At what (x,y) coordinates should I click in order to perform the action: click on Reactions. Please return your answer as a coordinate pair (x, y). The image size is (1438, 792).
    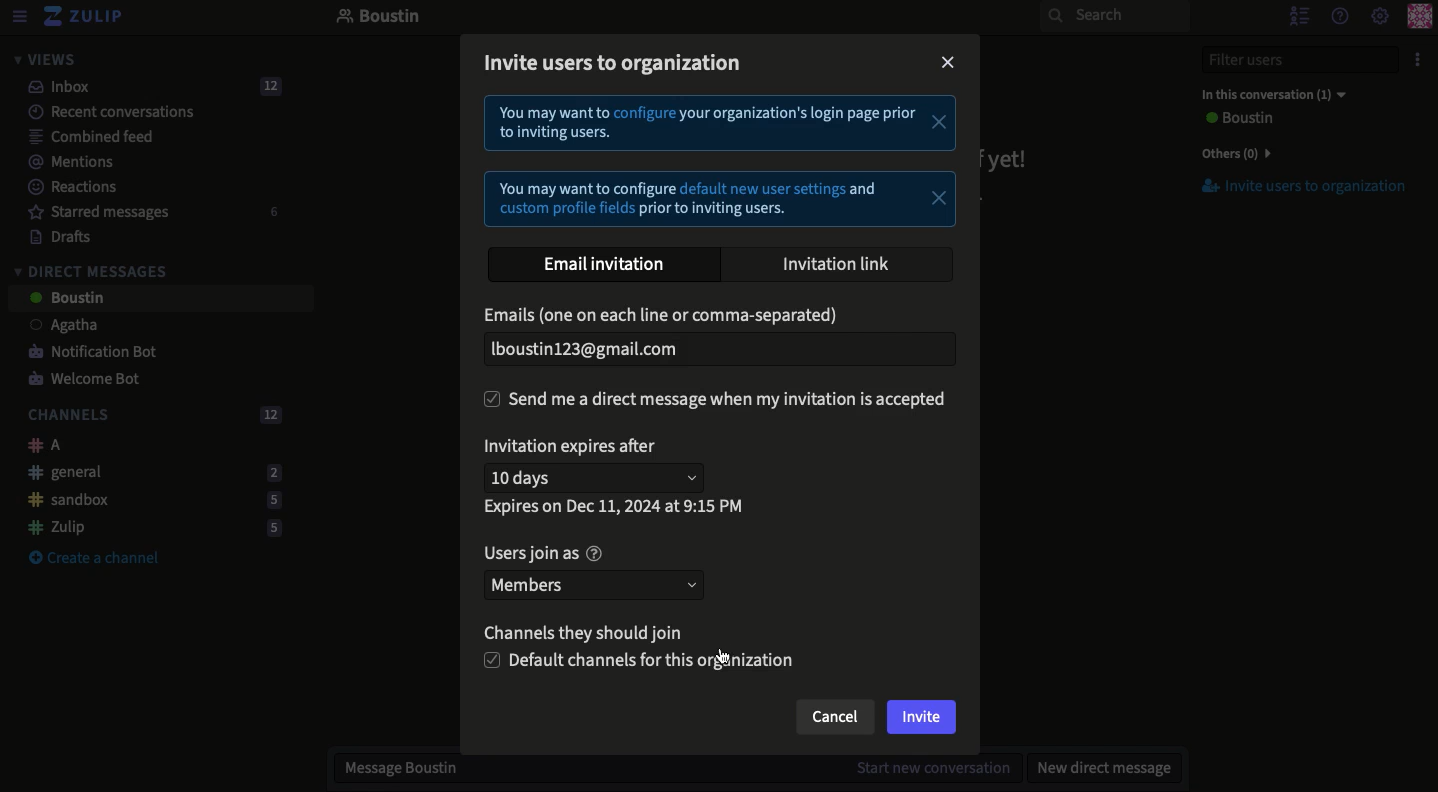
    Looking at the image, I should click on (69, 189).